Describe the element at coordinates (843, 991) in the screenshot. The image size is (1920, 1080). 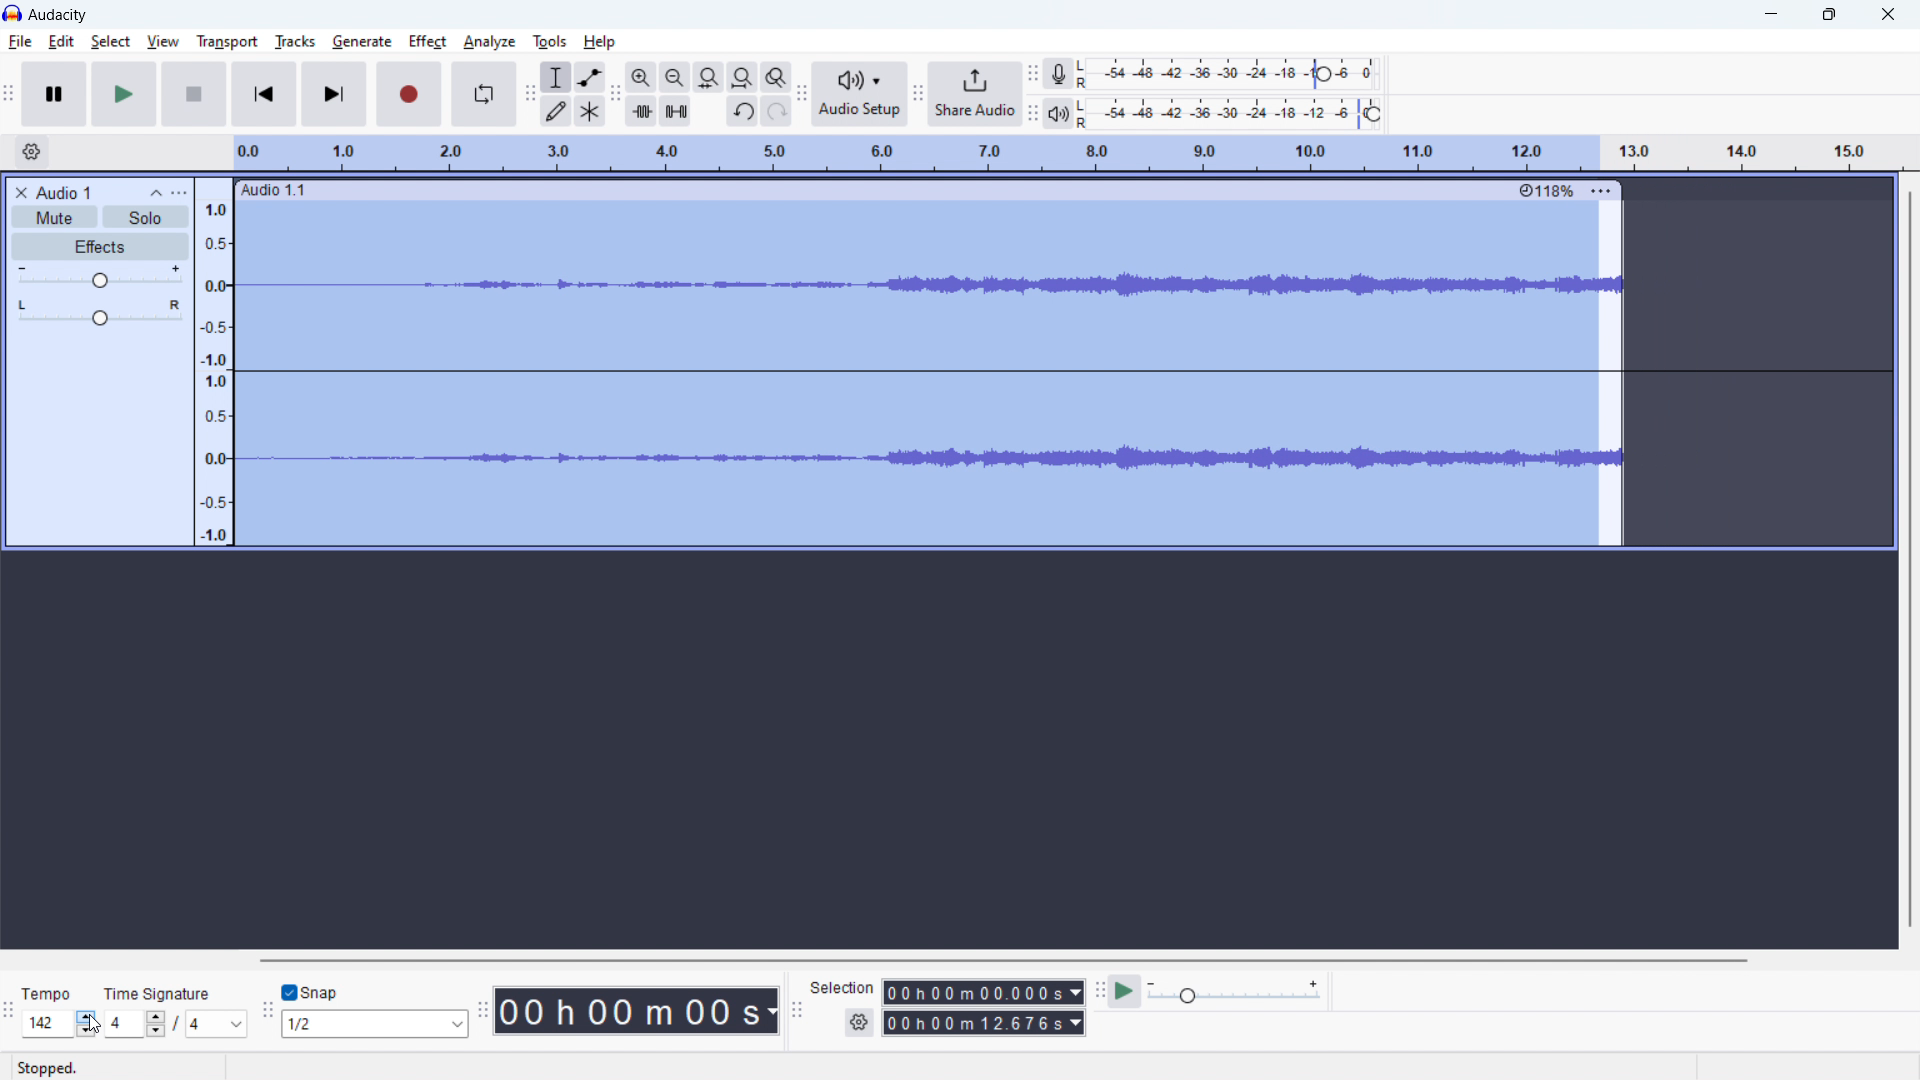
I see `Seledon` at that location.